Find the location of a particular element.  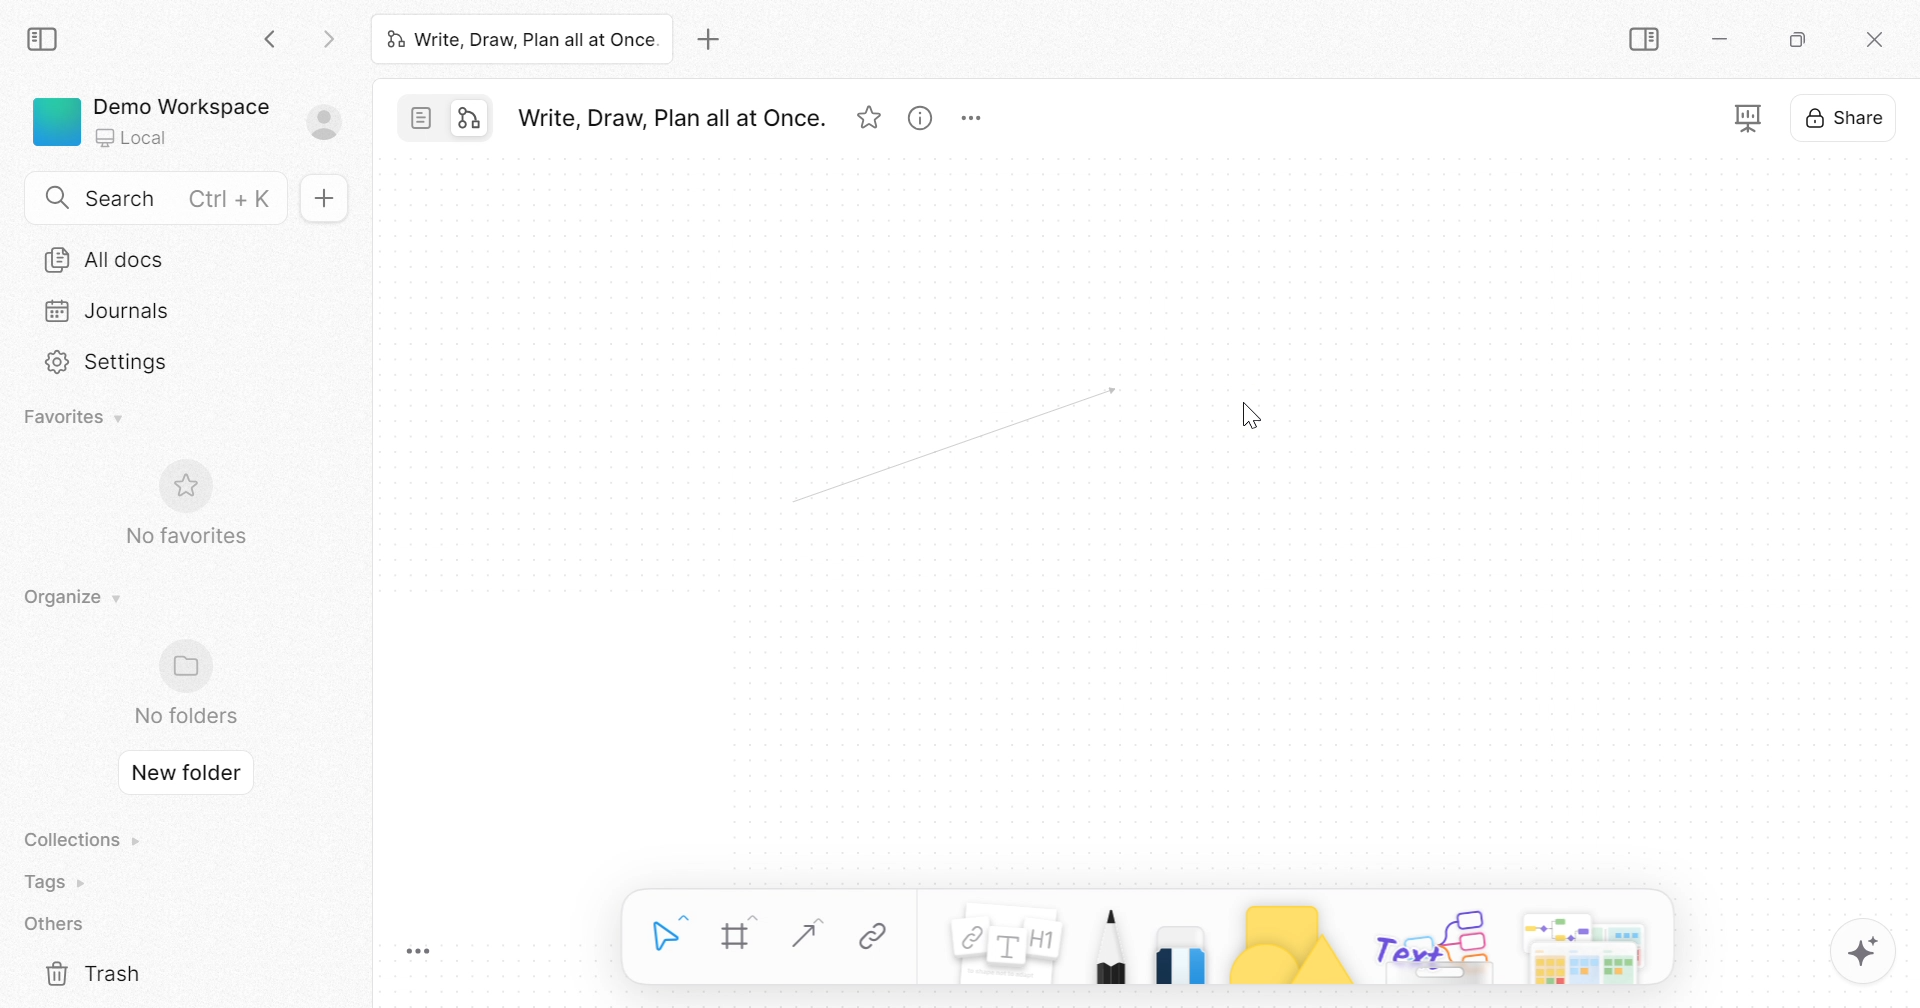

Forward is located at coordinates (328, 42).